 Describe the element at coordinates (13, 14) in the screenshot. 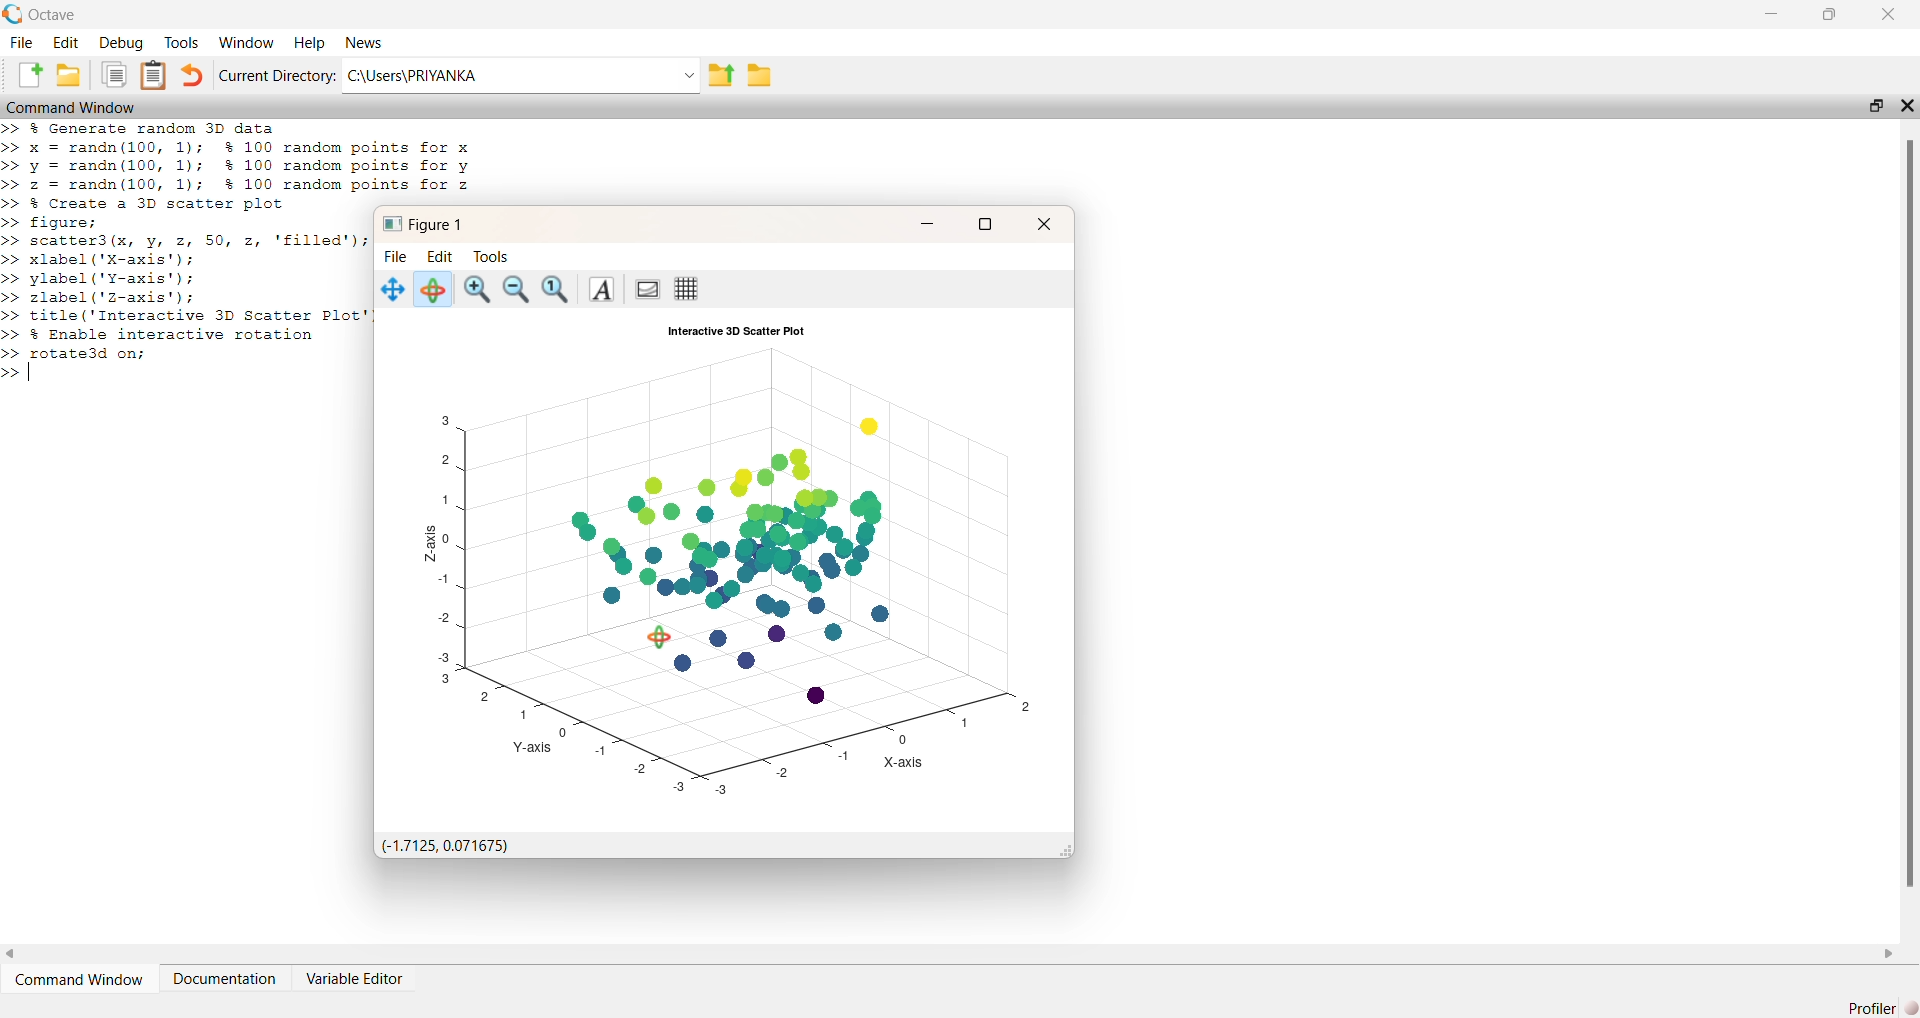

I see `logo` at that location.